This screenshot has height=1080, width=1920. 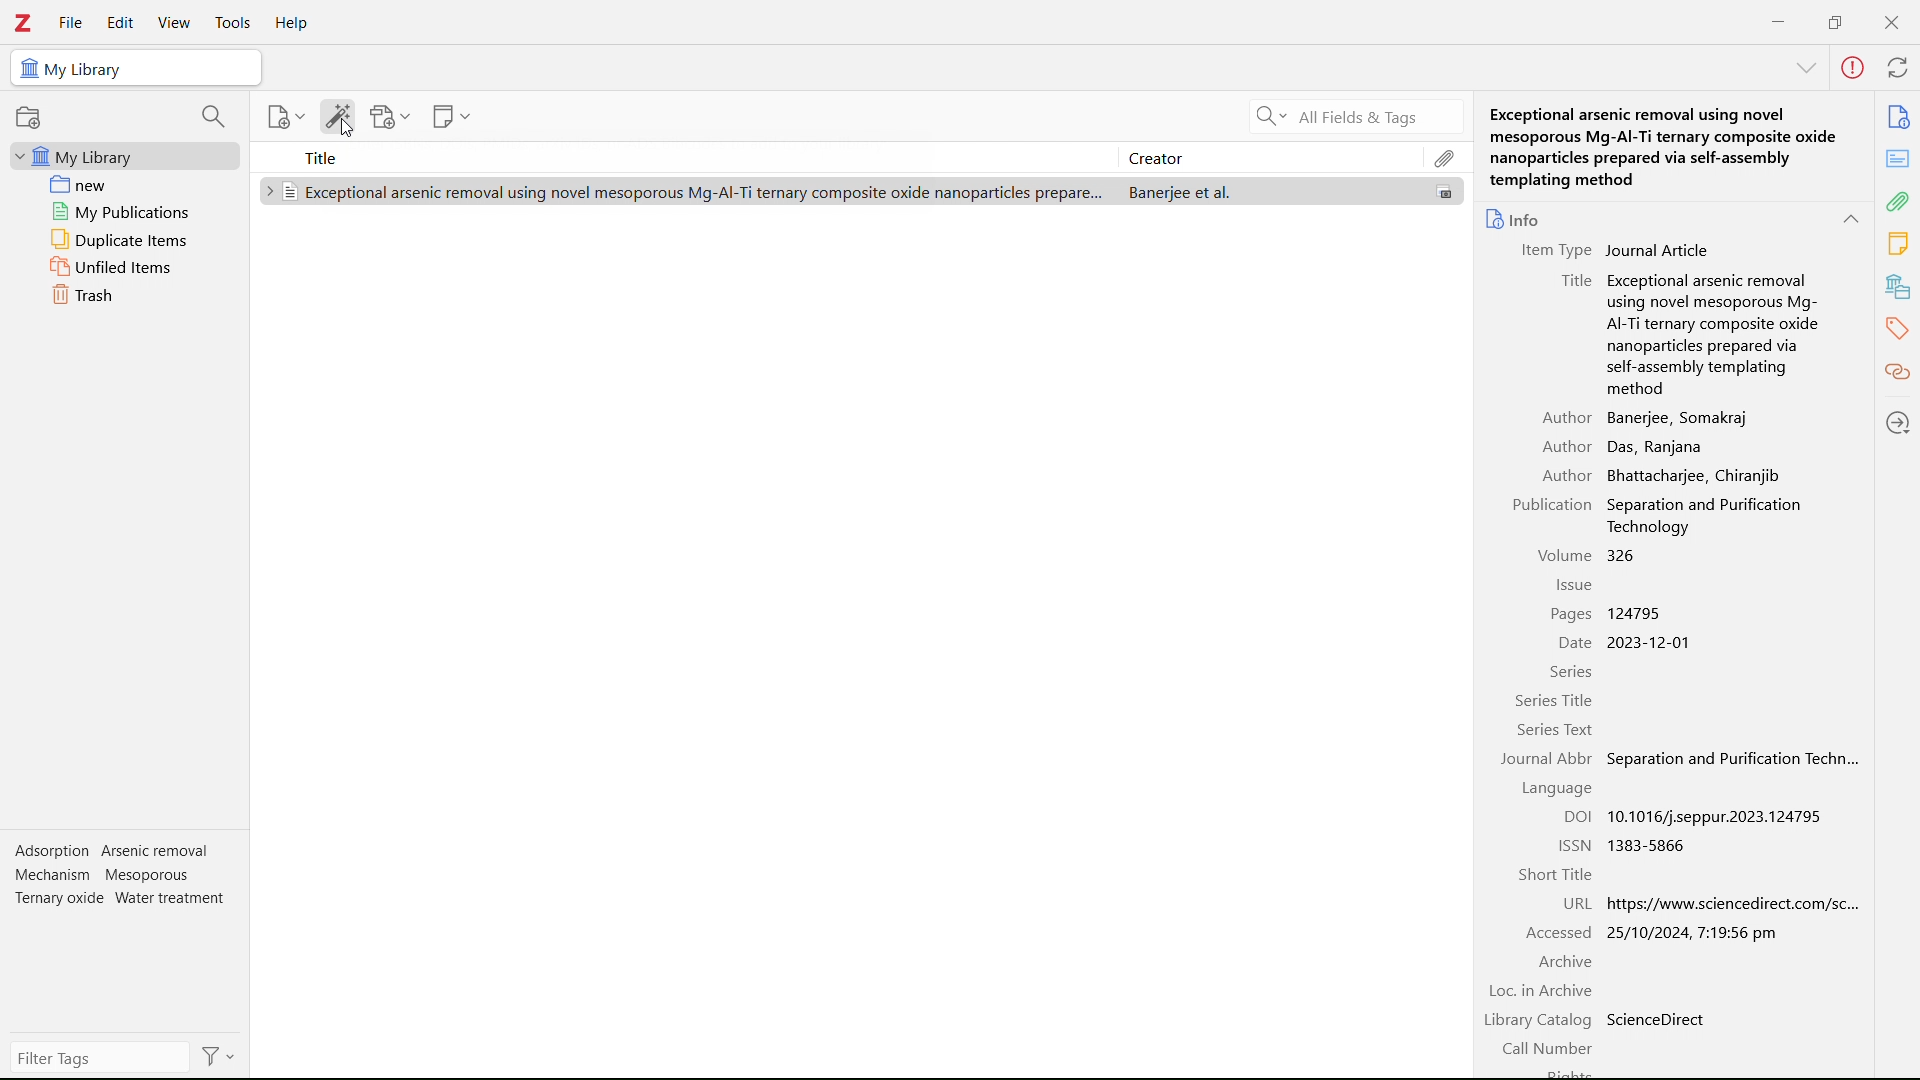 What do you see at coordinates (1899, 244) in the screenshot?
I see `notes` at bounding box center [1899, 244].